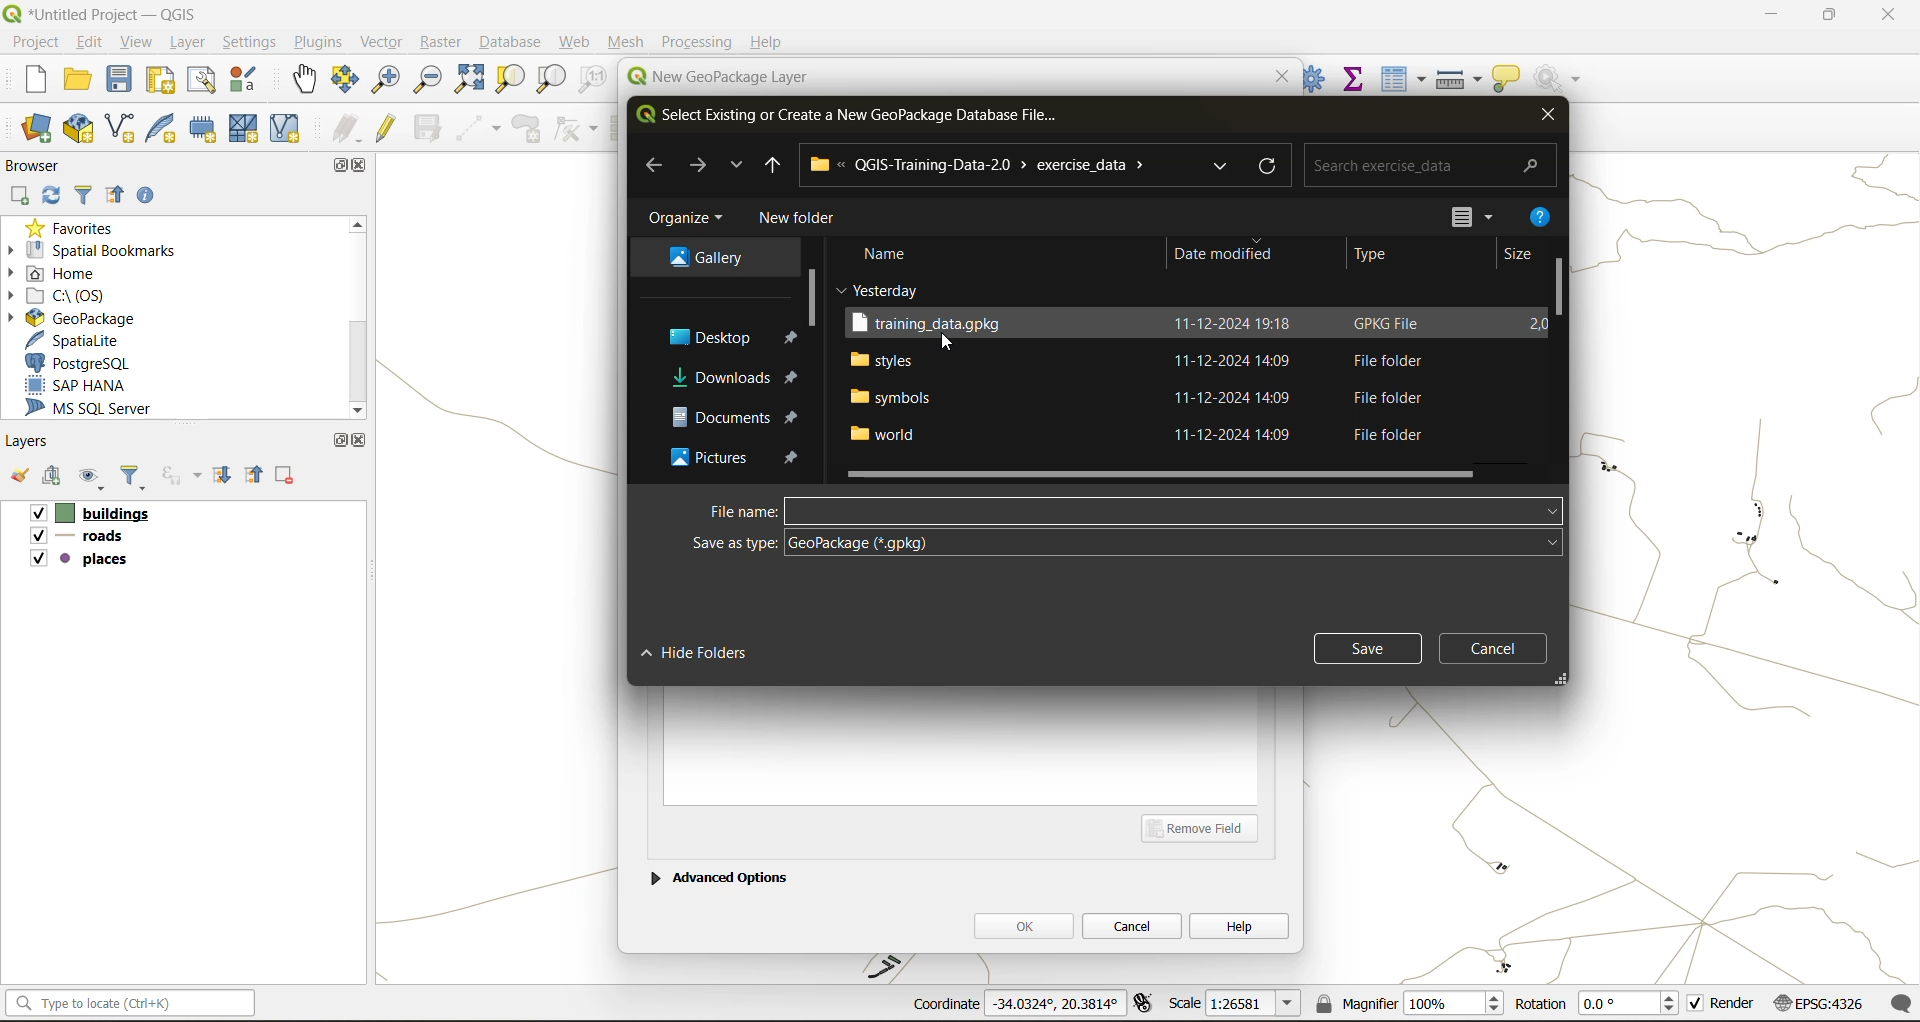 This screenshot has height=1022, width=1920. Describe the element at coordinates (711, 374) in the screenshot. I see `Downloads` at that location.